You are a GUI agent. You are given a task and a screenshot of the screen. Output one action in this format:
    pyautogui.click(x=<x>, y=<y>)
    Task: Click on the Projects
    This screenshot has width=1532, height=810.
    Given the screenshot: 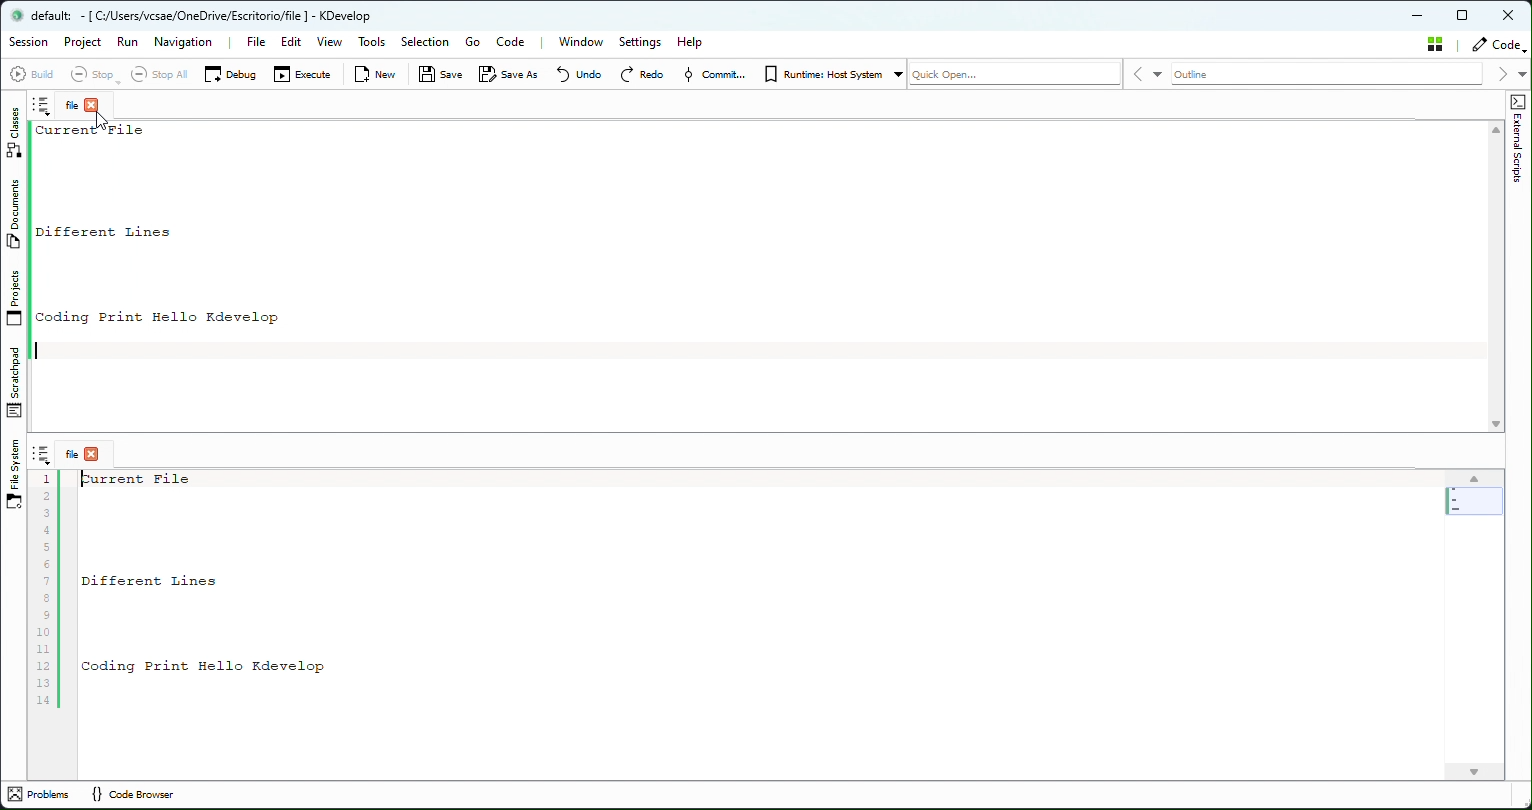 What is the action you would take?
    pyautogui.click(x=15, y=299)
    